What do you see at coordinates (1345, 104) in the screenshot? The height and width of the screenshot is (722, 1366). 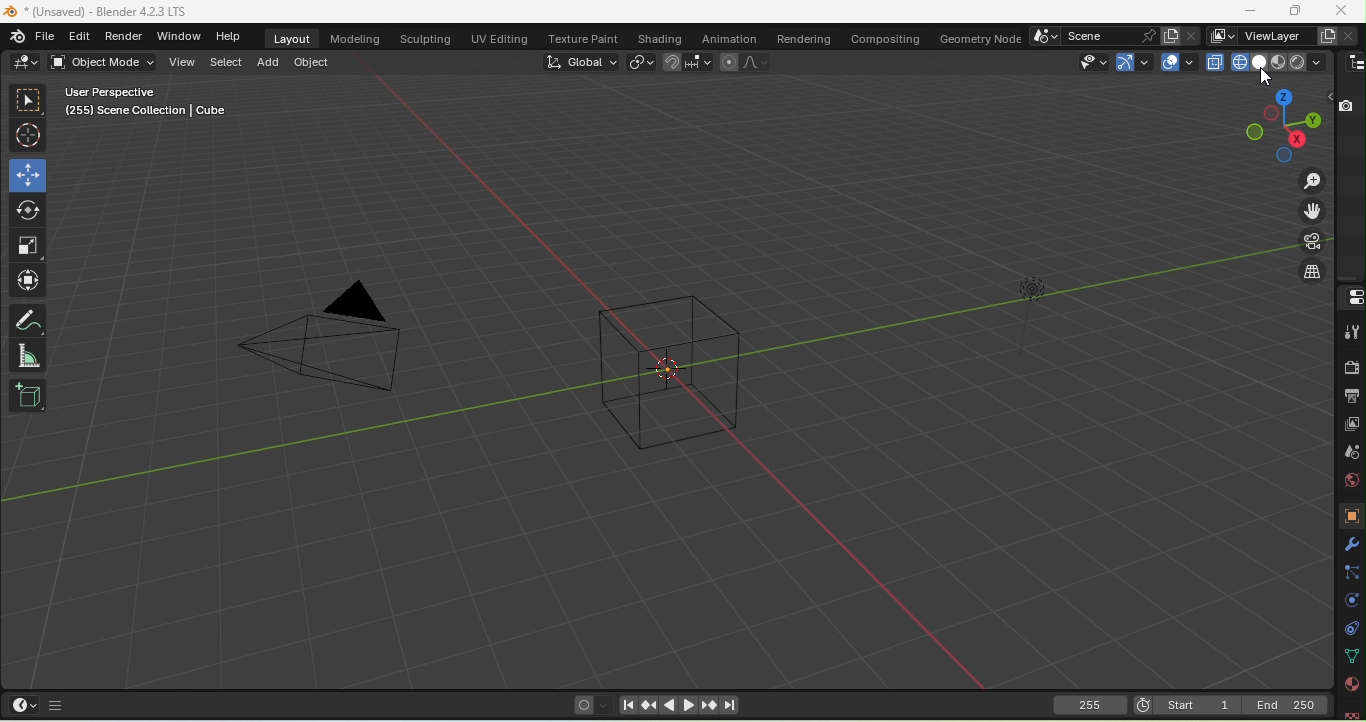 I see `Disable in renders` at bounding box center [1345, 104].